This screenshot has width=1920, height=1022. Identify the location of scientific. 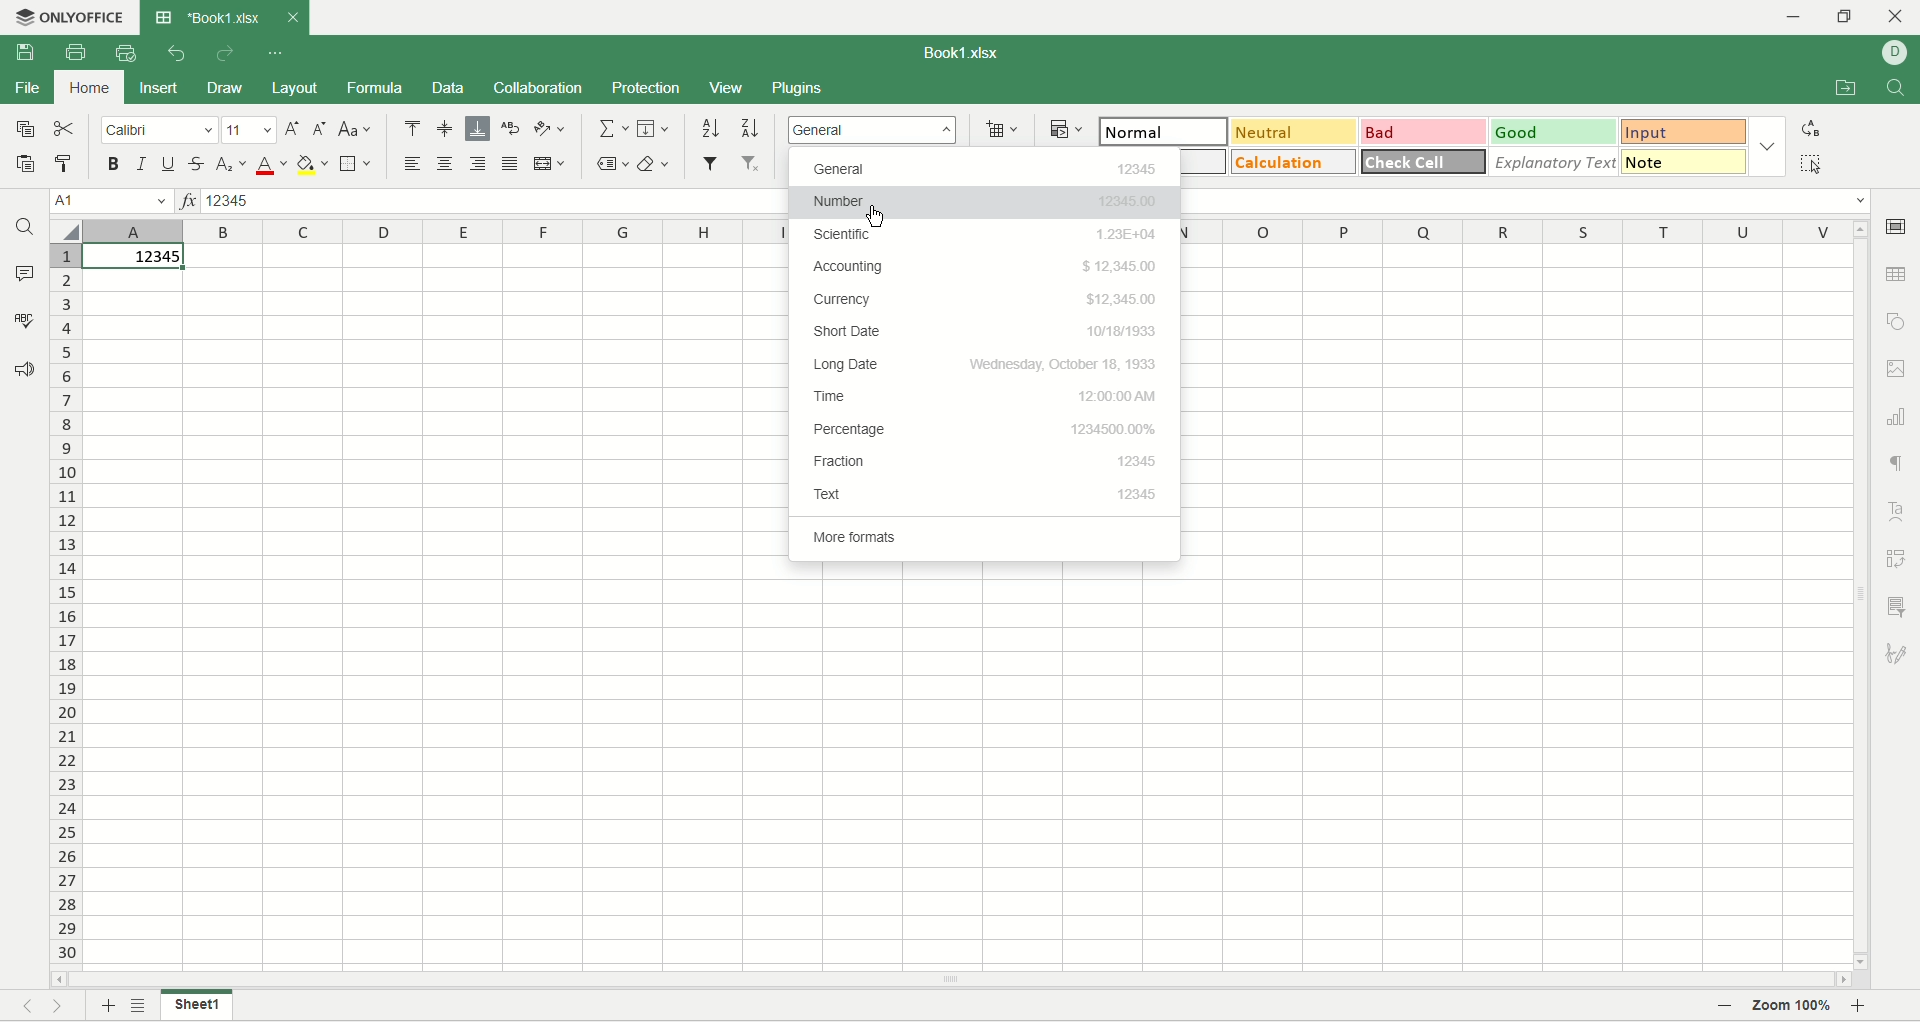
(986, 236).